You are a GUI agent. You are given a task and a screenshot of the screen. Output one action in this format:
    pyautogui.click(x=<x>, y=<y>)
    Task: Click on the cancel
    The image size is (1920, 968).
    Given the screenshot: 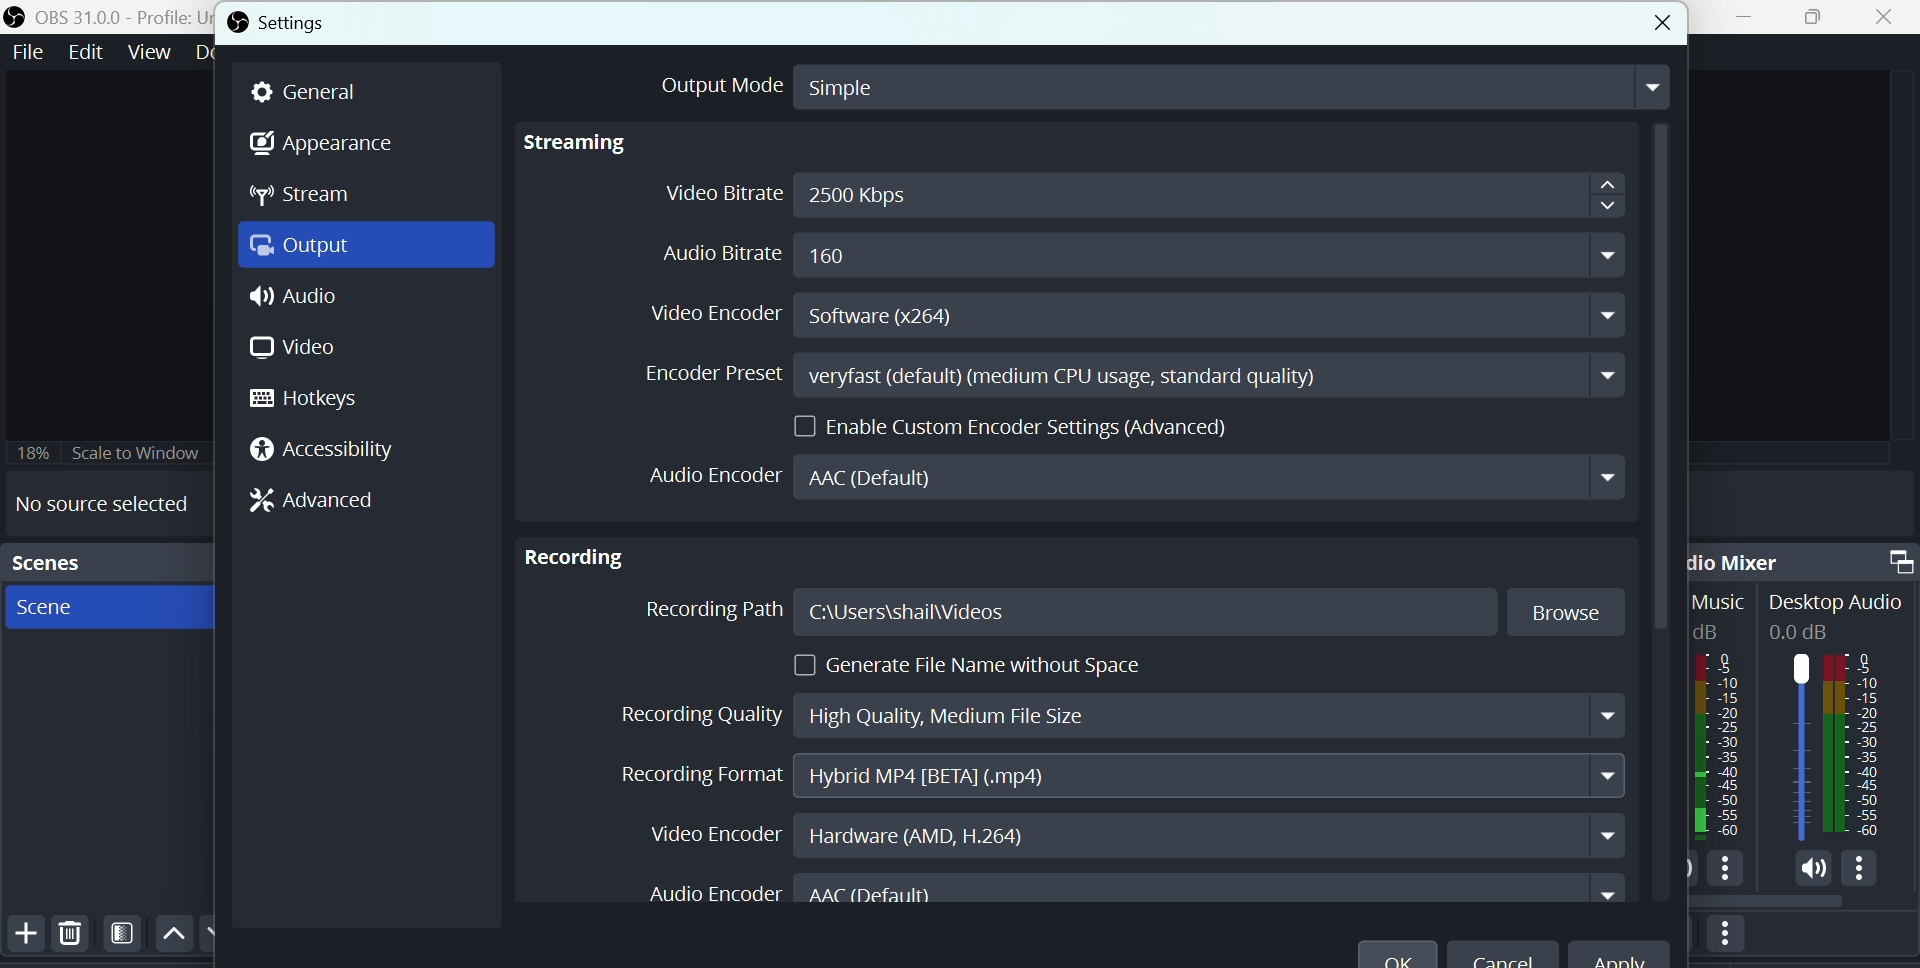 What is the action you would take?
    pyautogui.click(x=1505, y=951)
    